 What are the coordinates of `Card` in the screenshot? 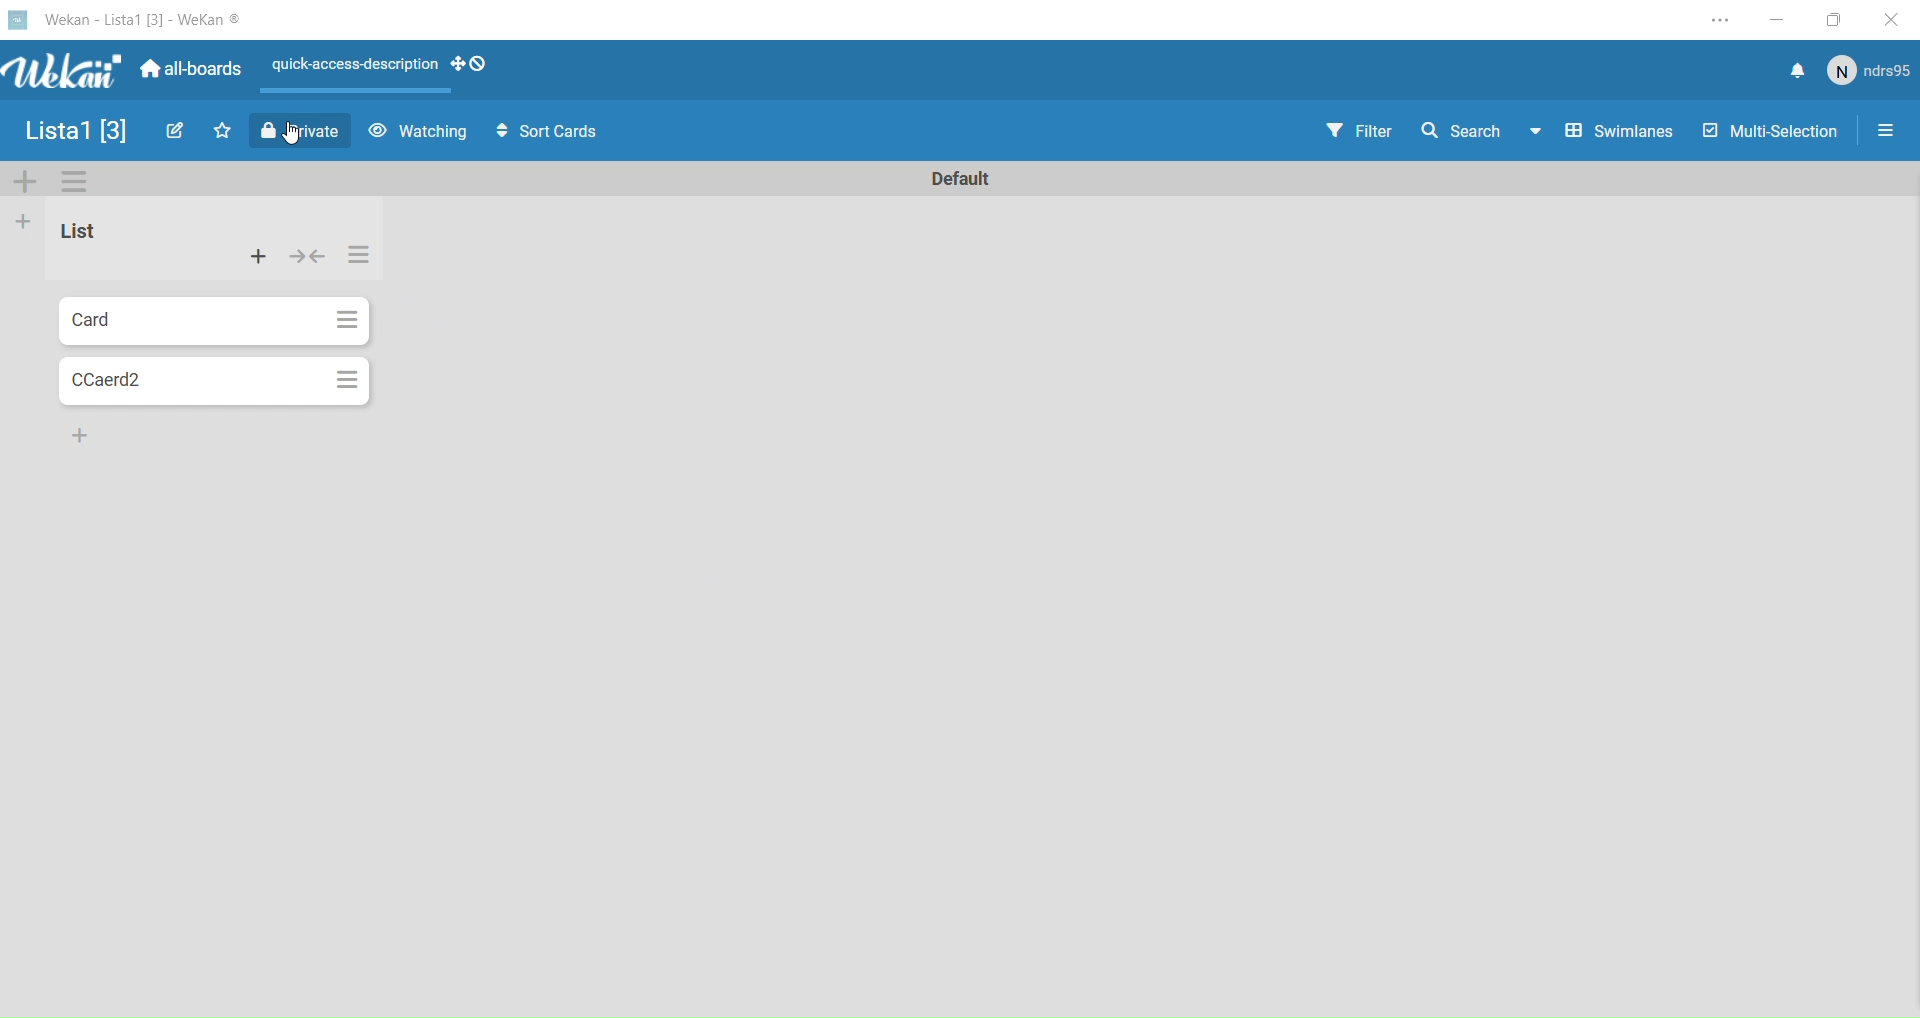 It's located at (183, 320).